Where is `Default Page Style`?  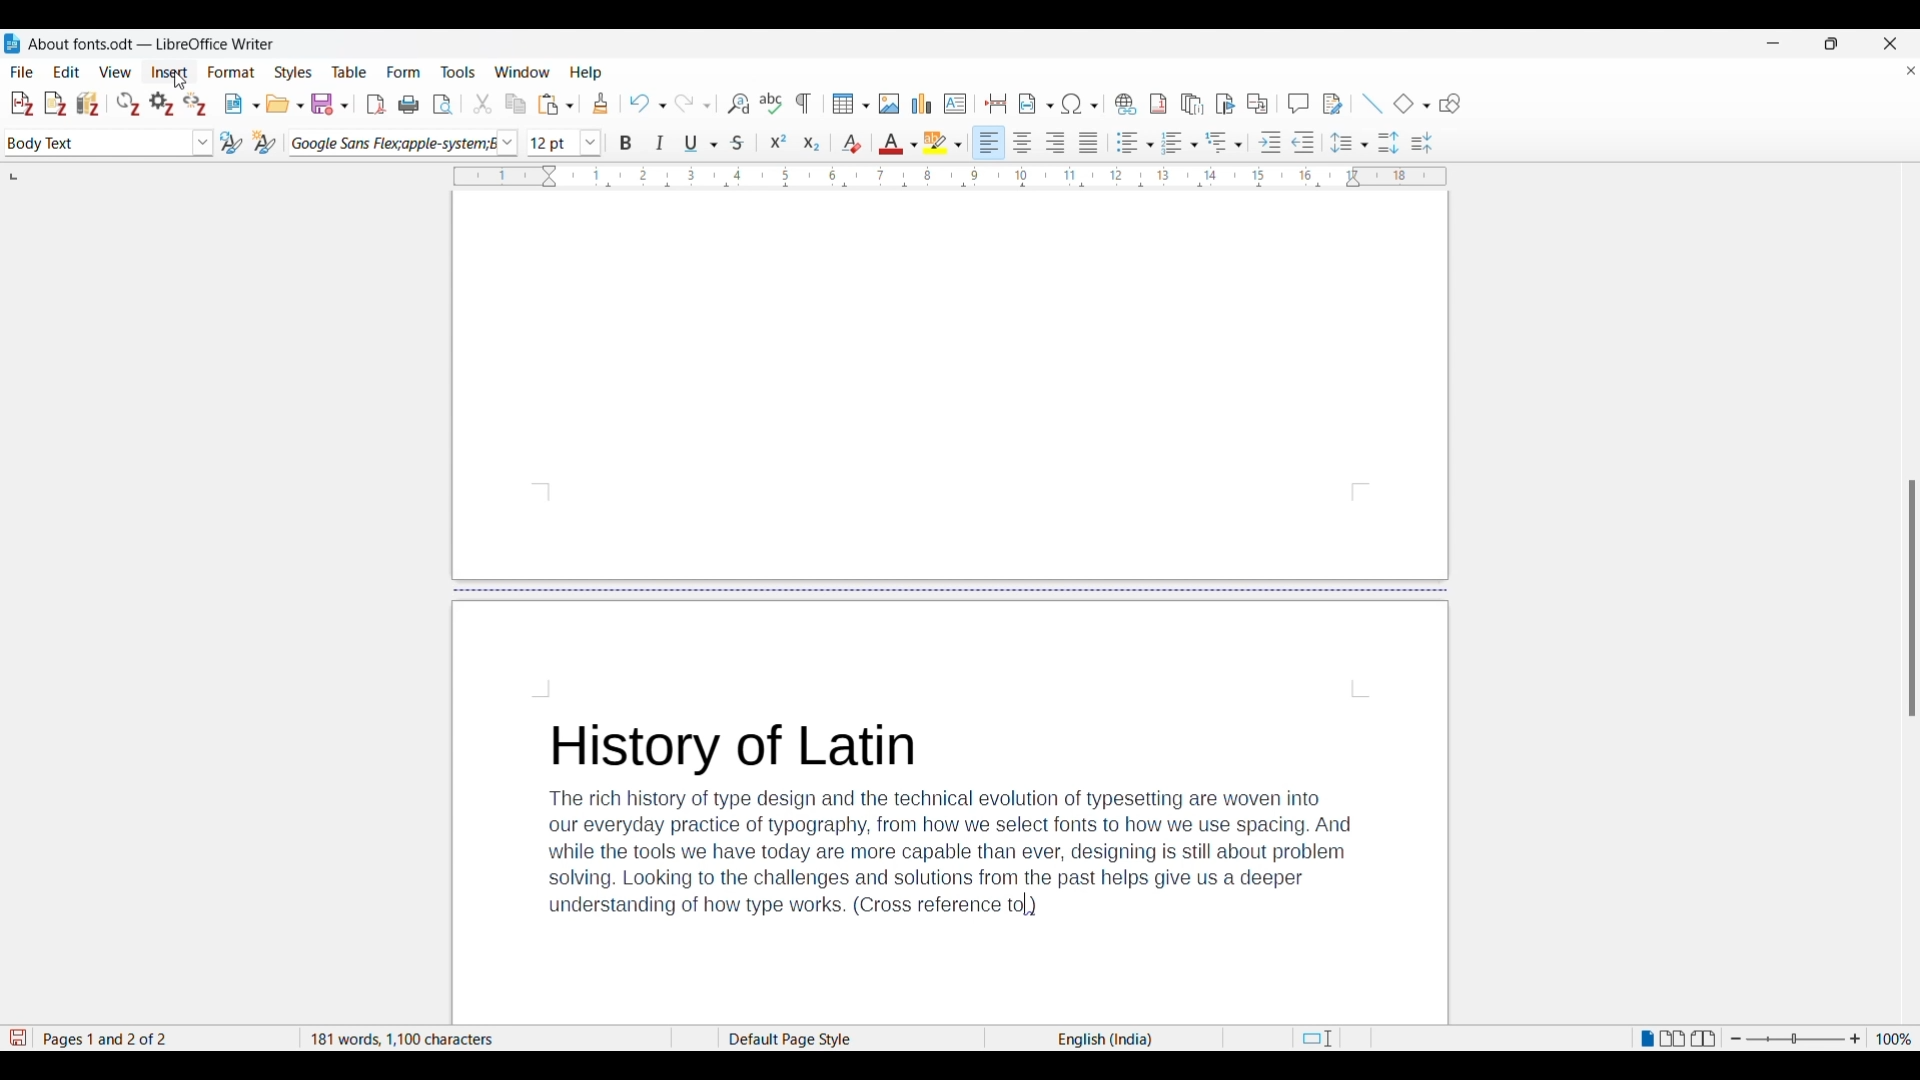
Default Page Style is located at coordinates (800, 1037).